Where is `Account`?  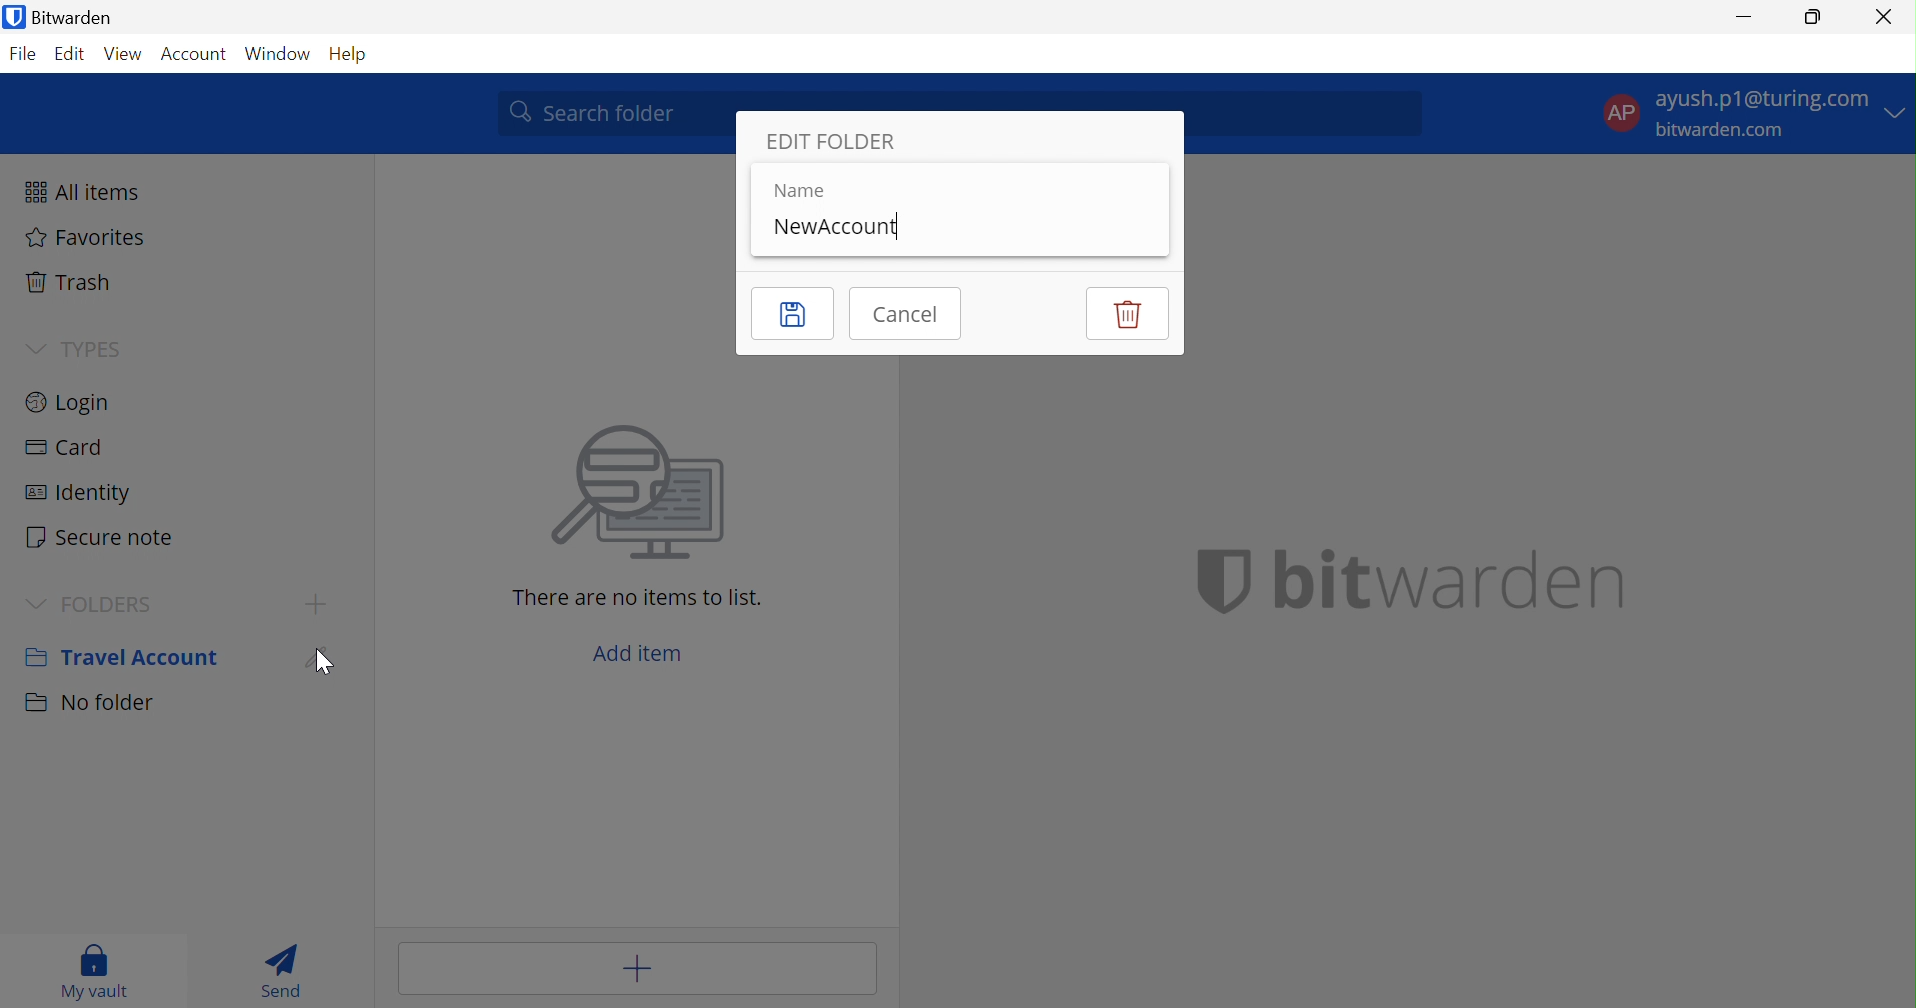 Account is located at coordinates (195, 53).